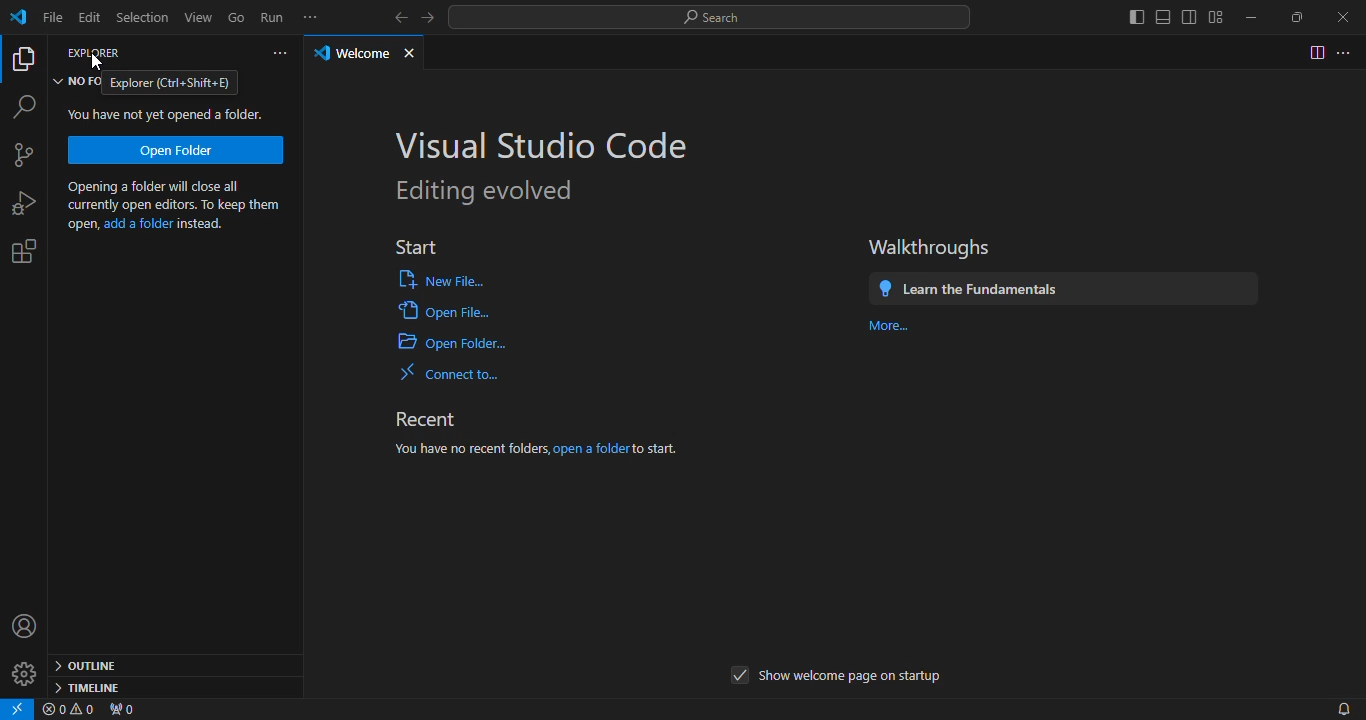 This screenshot has width=1366, height=720. I want to click on logo, so click(18, 19).